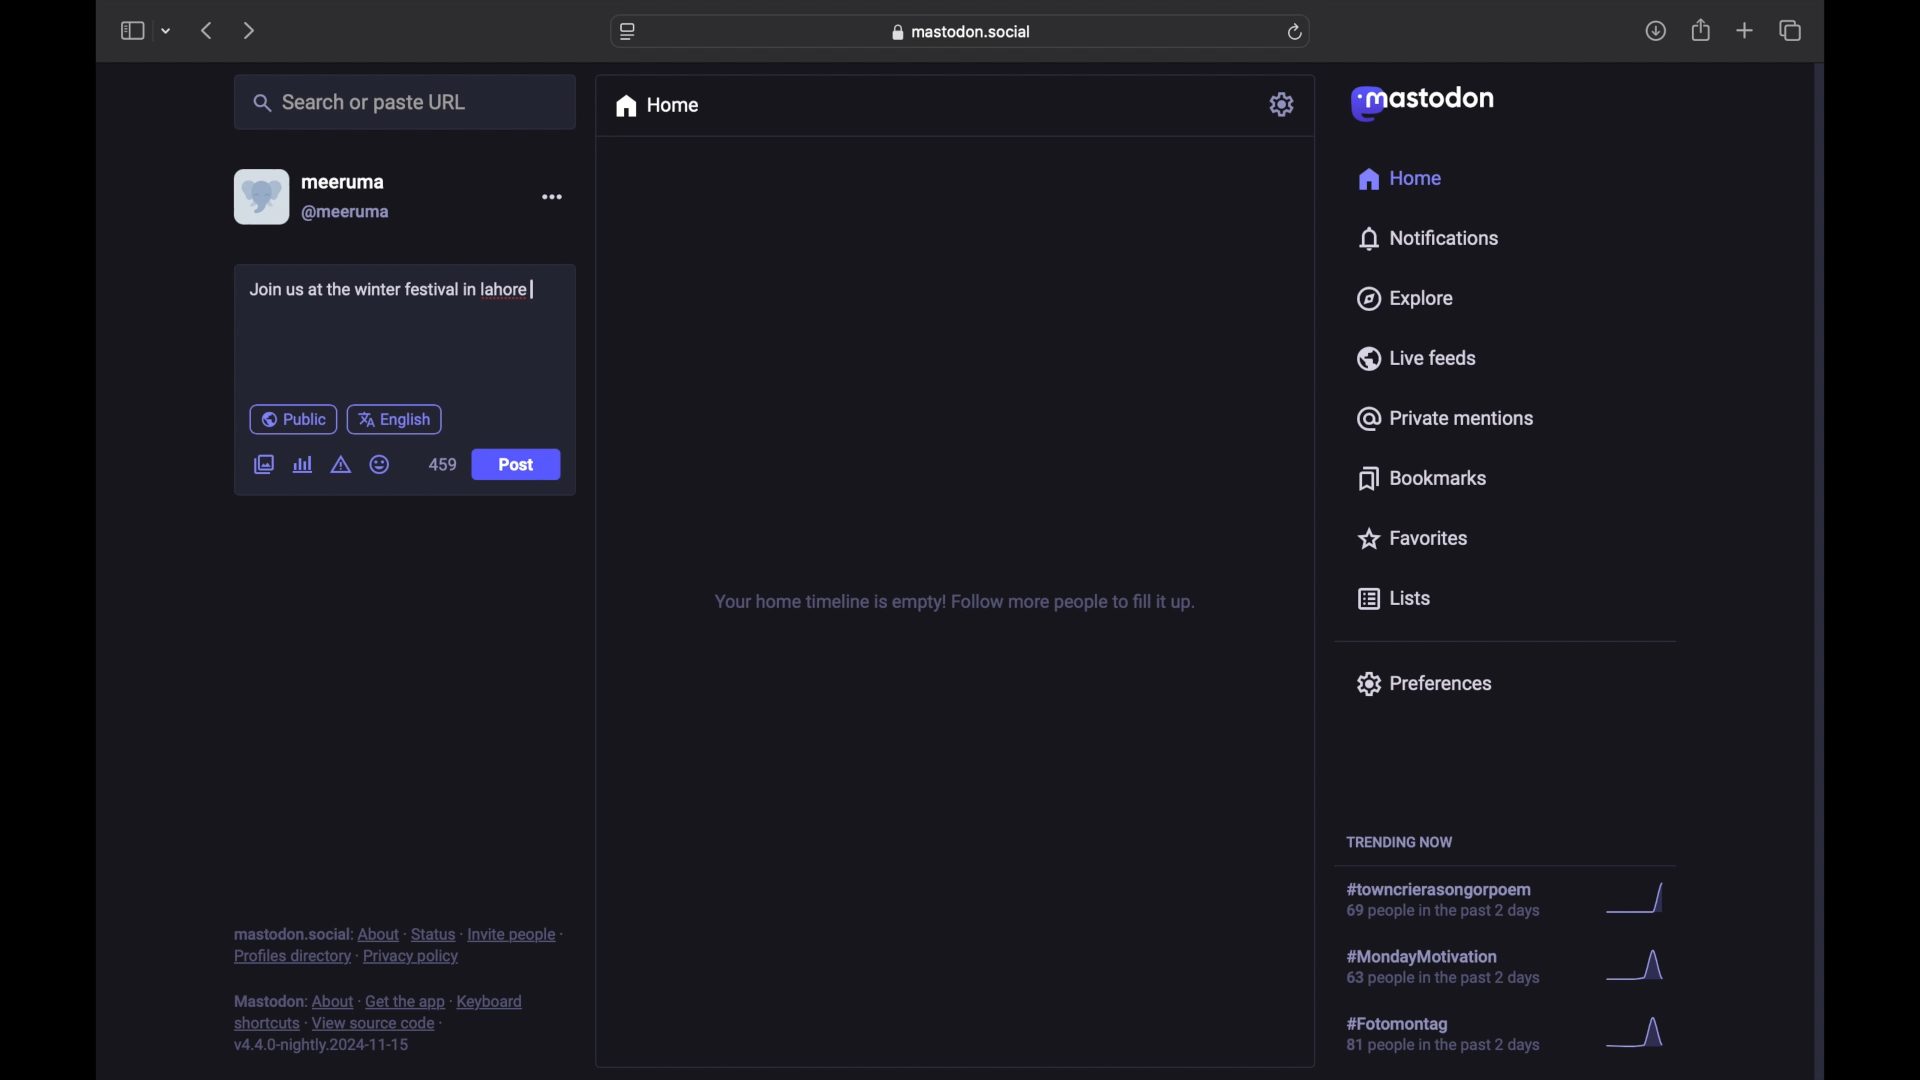 The image size is (1920, 1080). Describe the element at coordinates (382, 1024) in the screenshot. I see `footnote` at that location.